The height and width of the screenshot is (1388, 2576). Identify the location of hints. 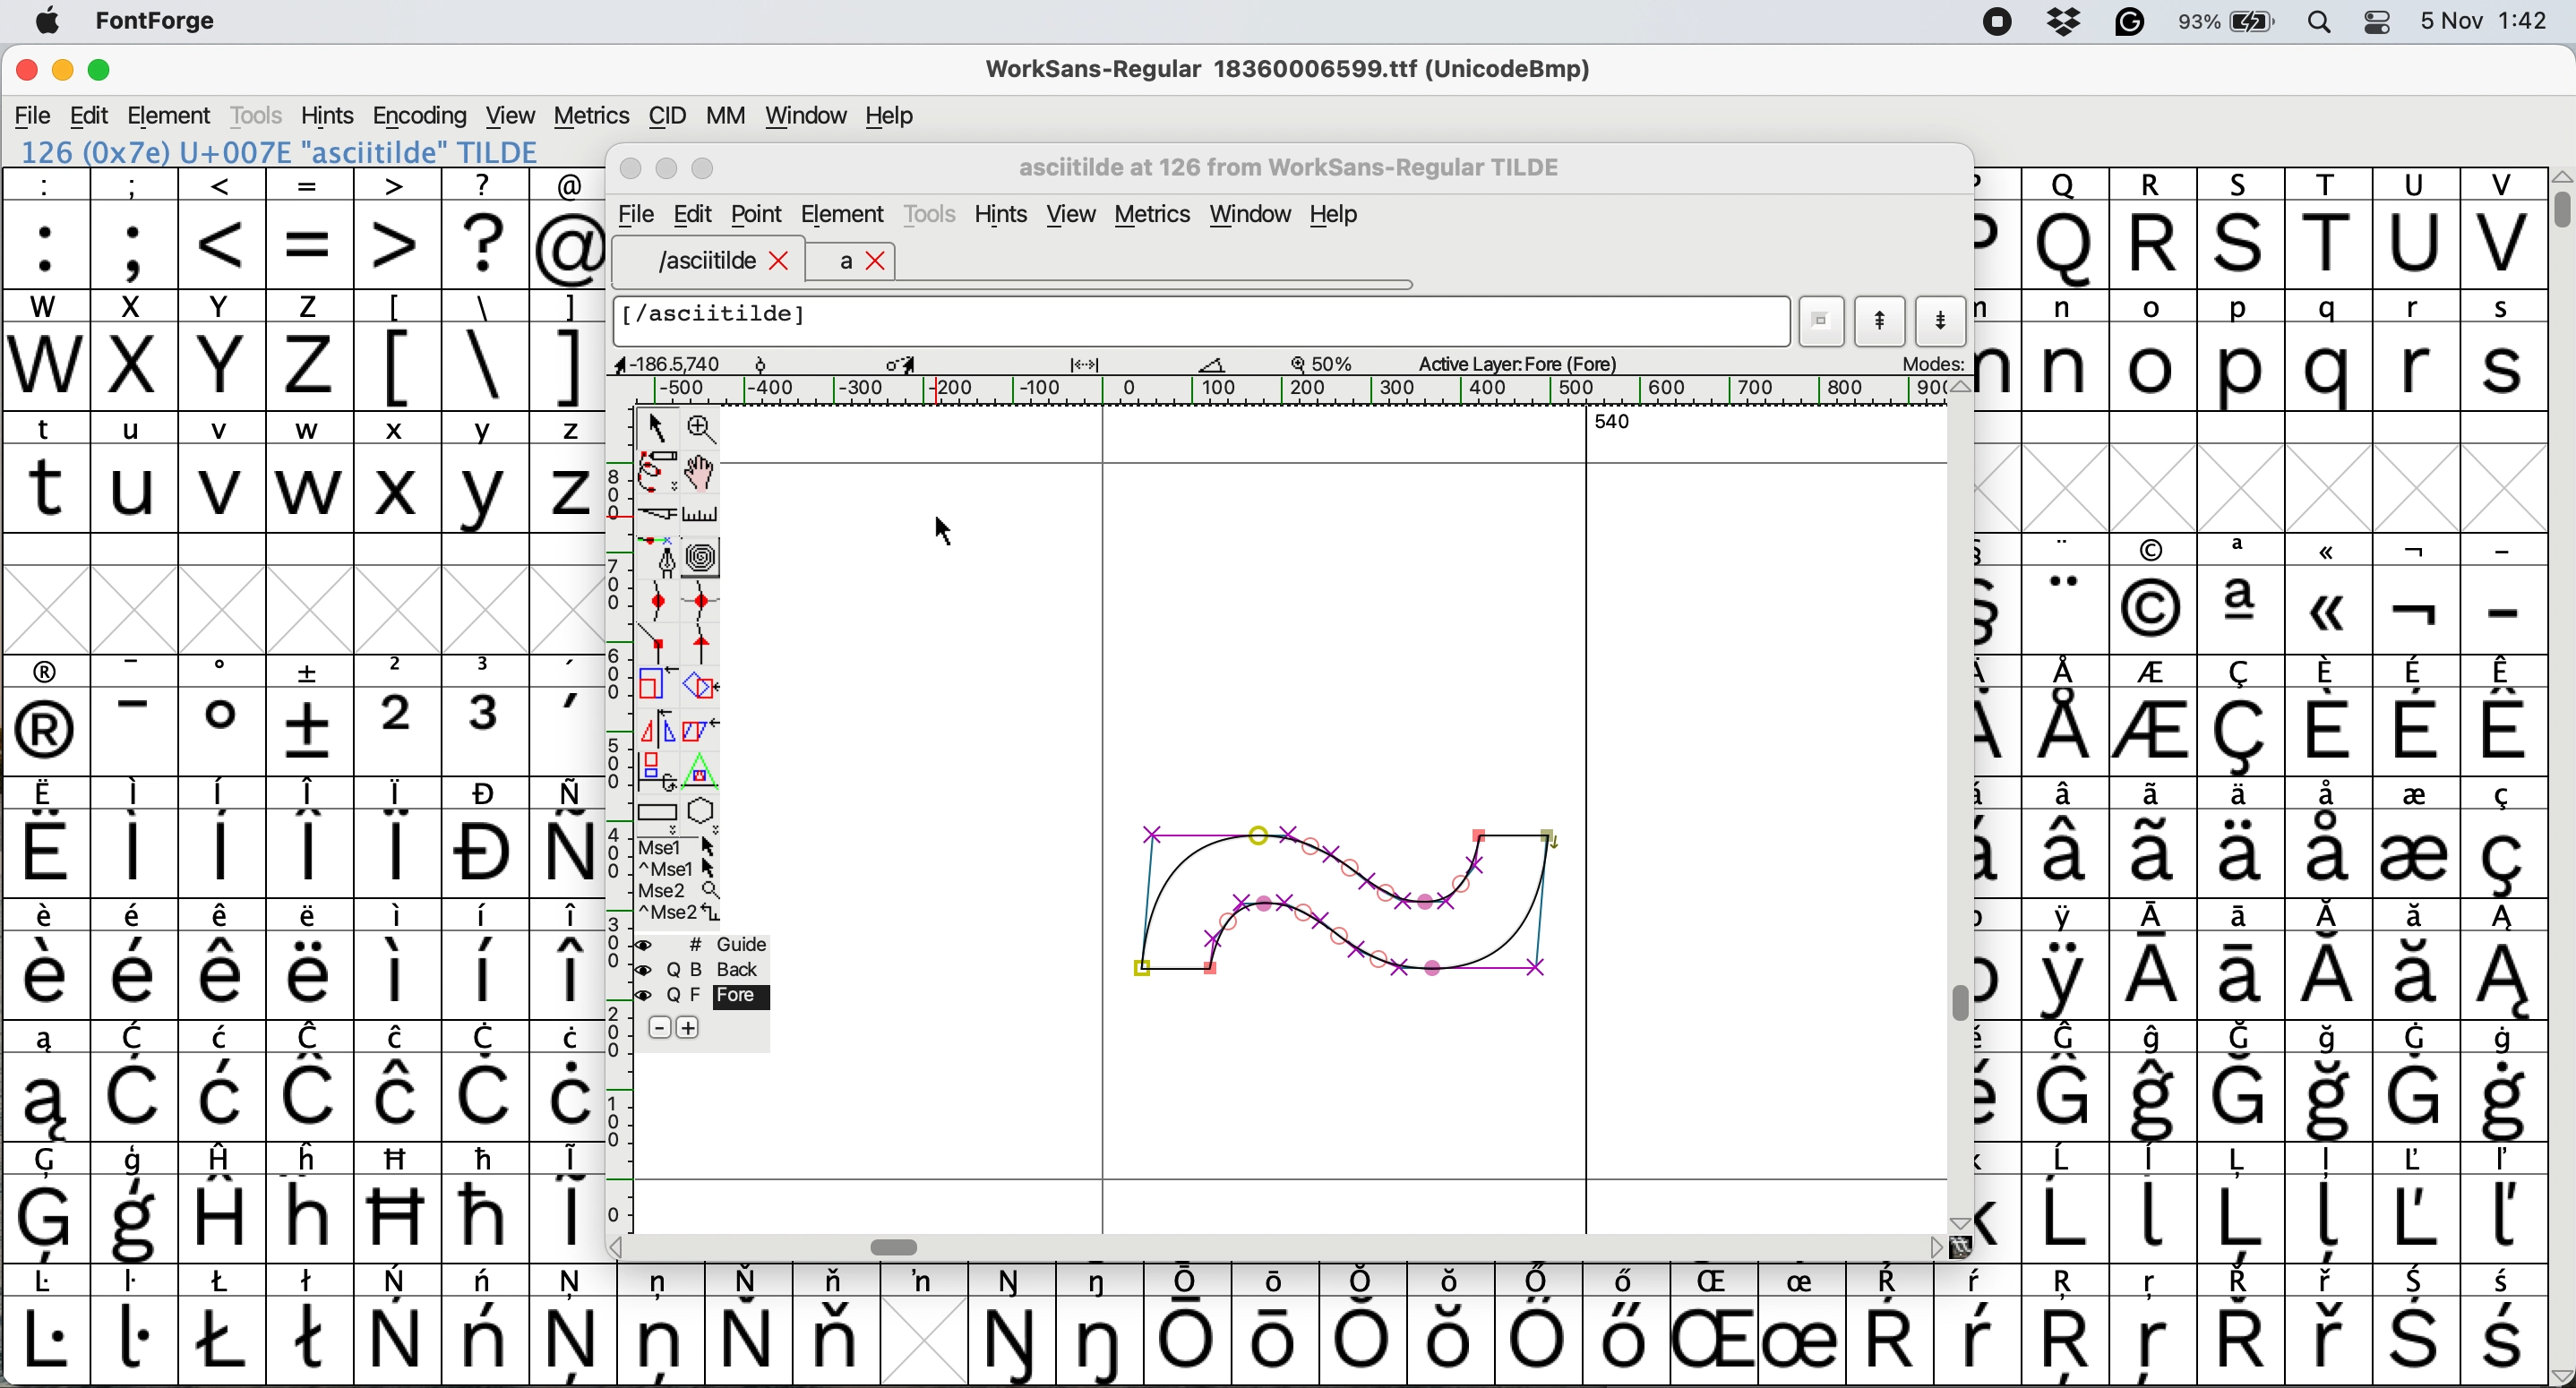
(329, 114).